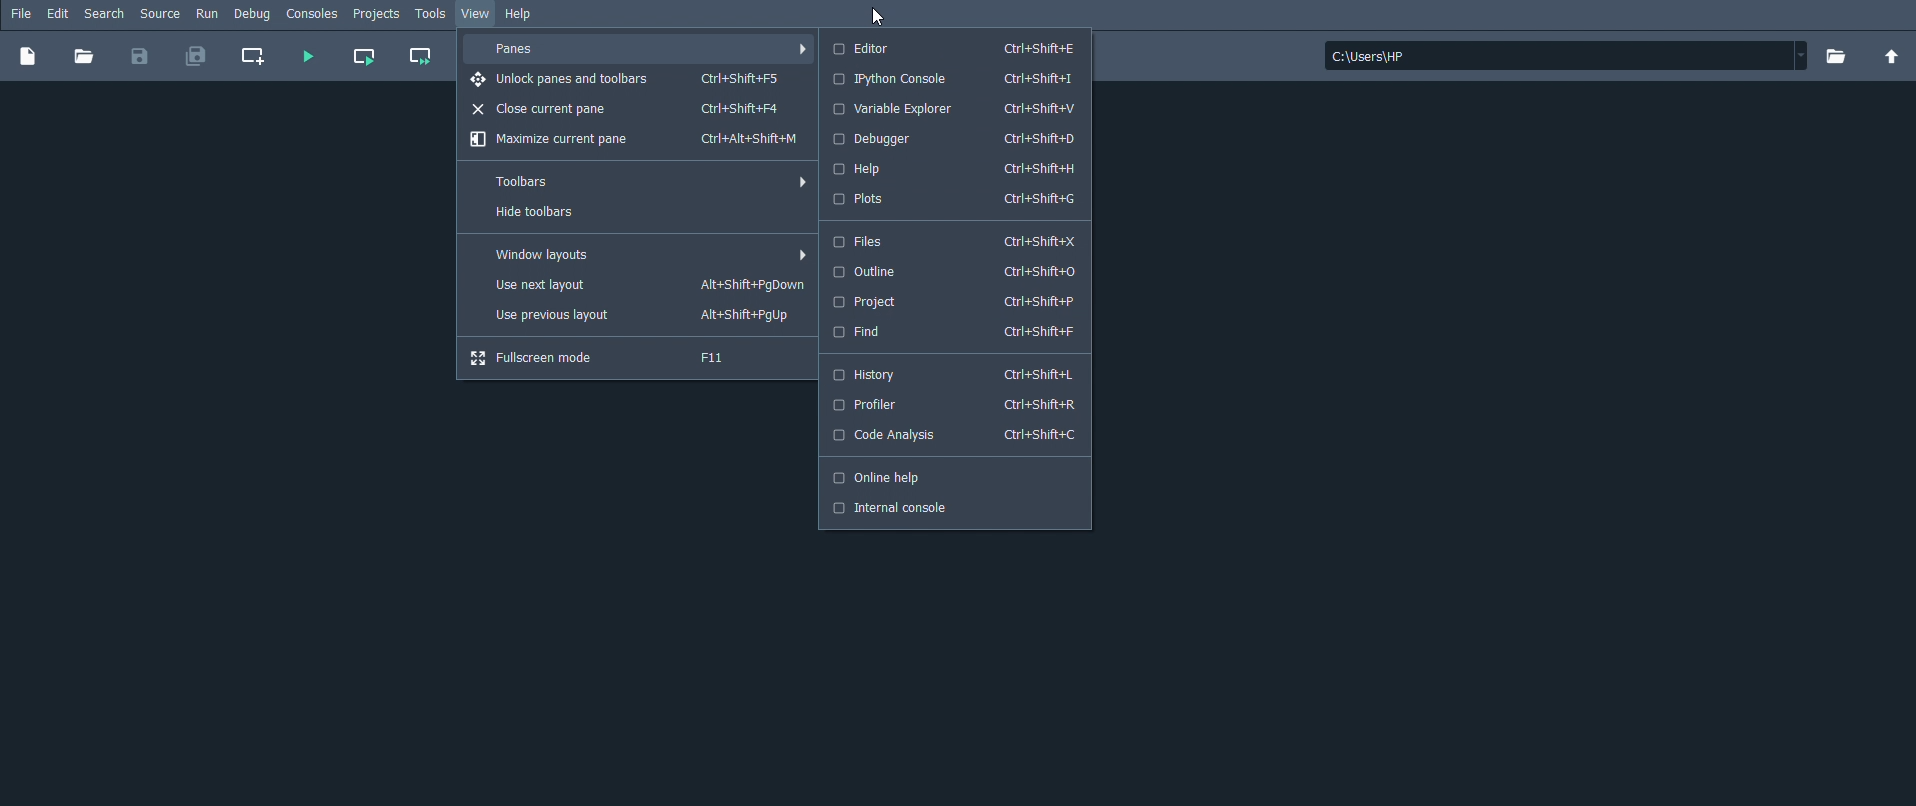 The width and height of the screenshot is (1916, 806). I want to click on View, so click(475, 13).